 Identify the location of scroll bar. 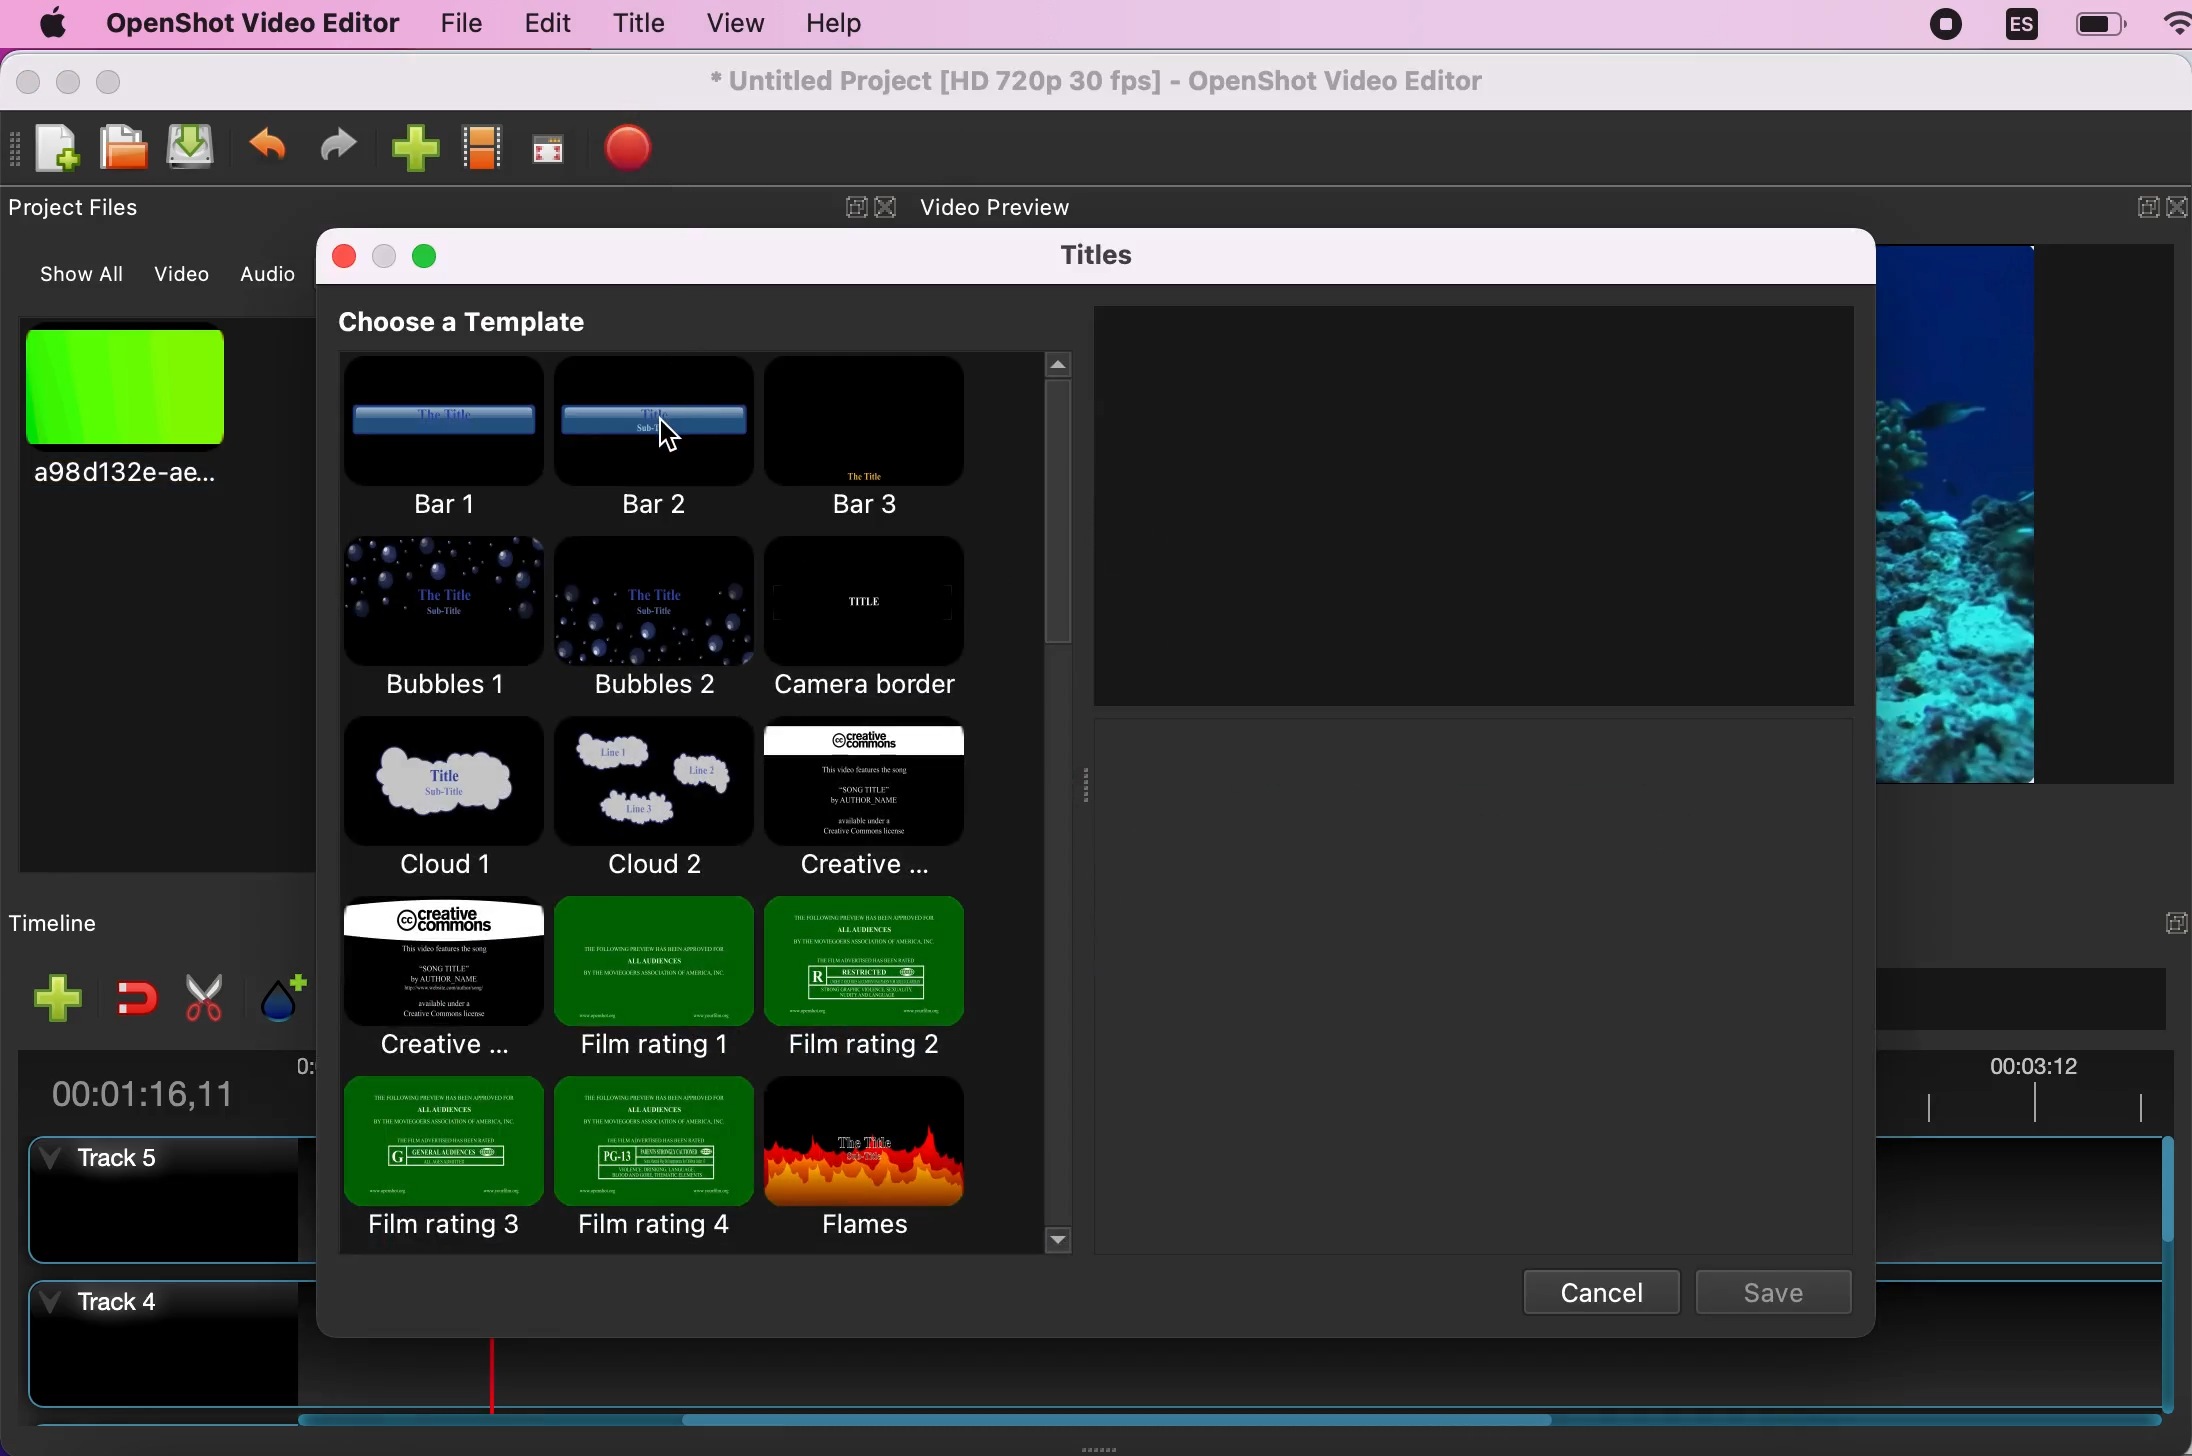
(2167, 1279).